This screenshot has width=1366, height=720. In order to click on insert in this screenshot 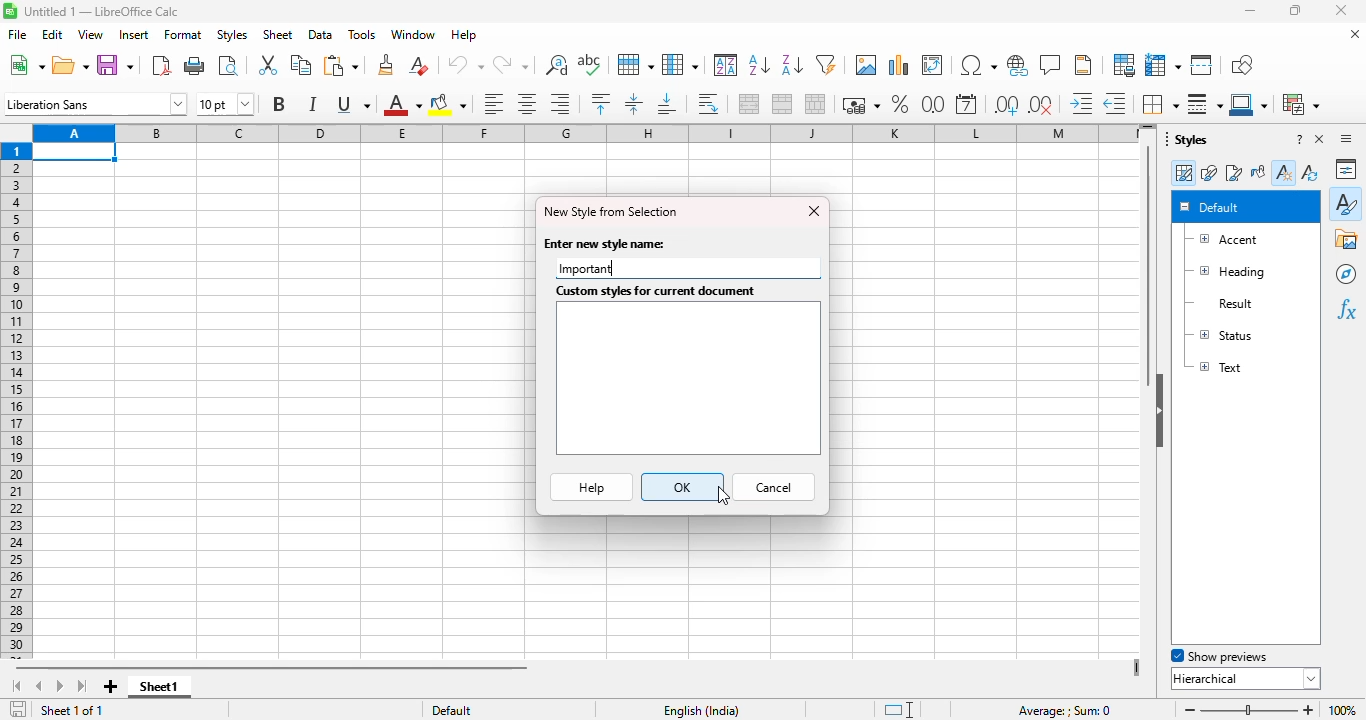, I will do `click(132, 35)`.